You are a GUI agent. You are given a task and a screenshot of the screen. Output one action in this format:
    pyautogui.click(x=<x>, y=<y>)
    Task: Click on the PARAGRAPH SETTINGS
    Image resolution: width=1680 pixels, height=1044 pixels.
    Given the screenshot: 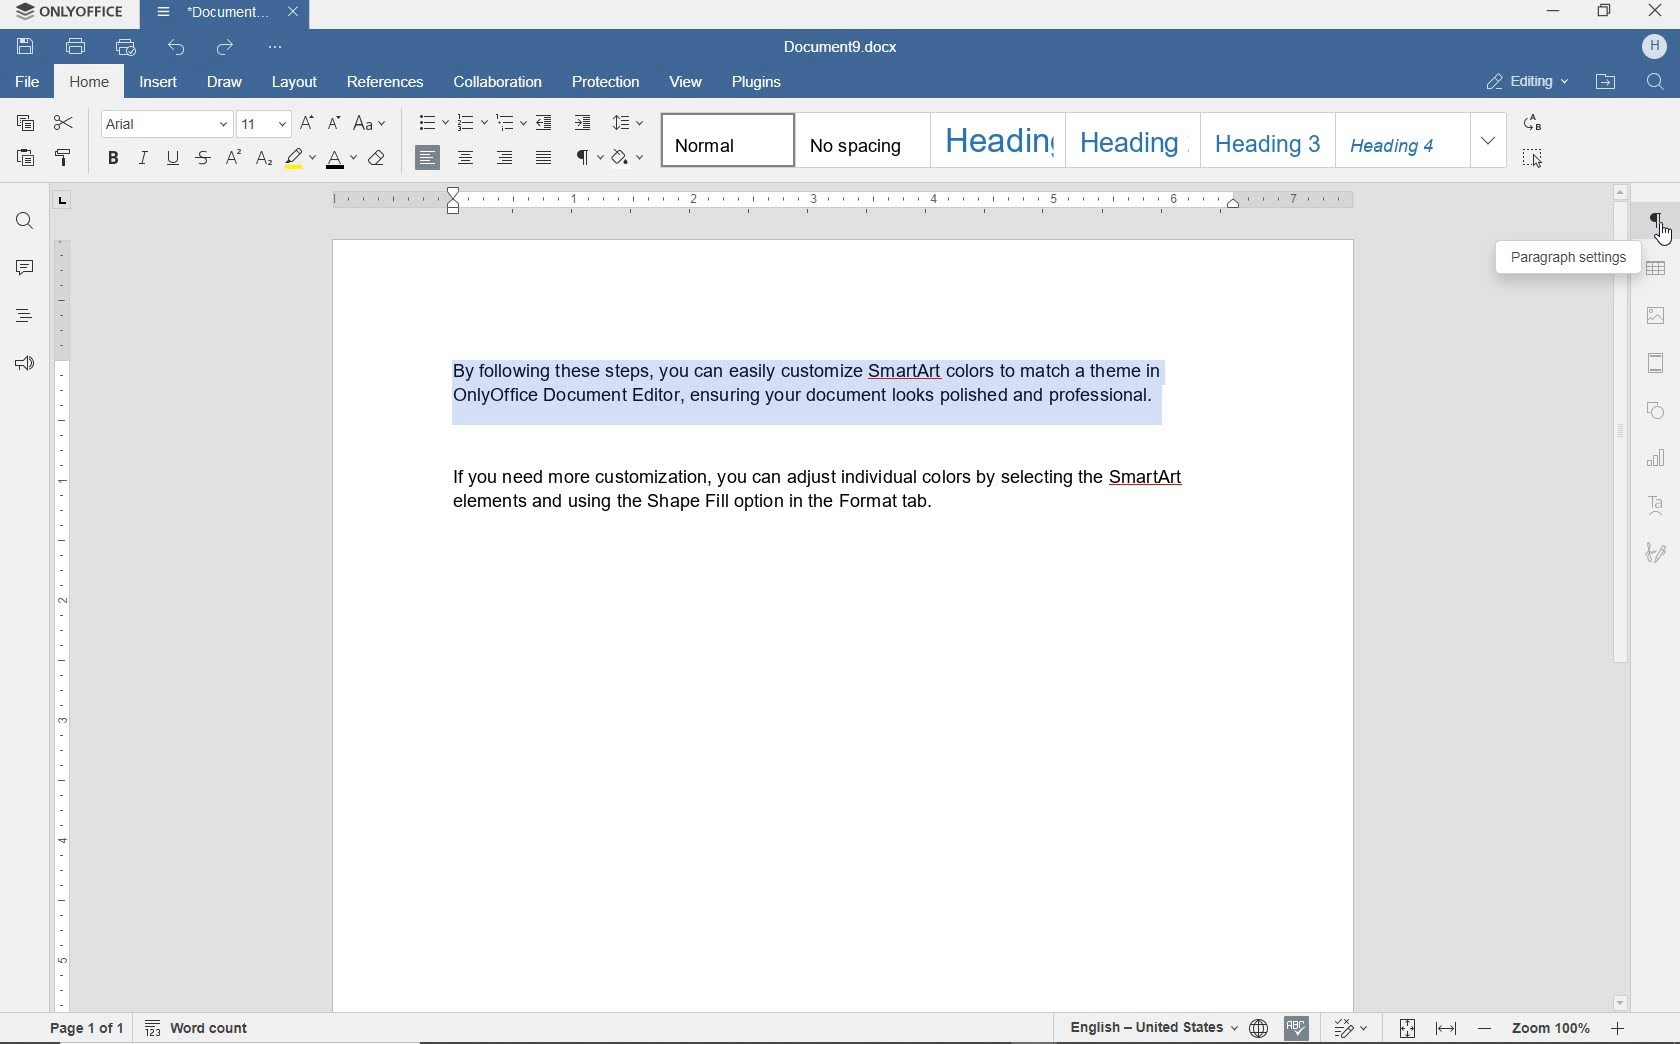 What is the action you would take?
    pyautogui.click(x=1653, y=223)
    